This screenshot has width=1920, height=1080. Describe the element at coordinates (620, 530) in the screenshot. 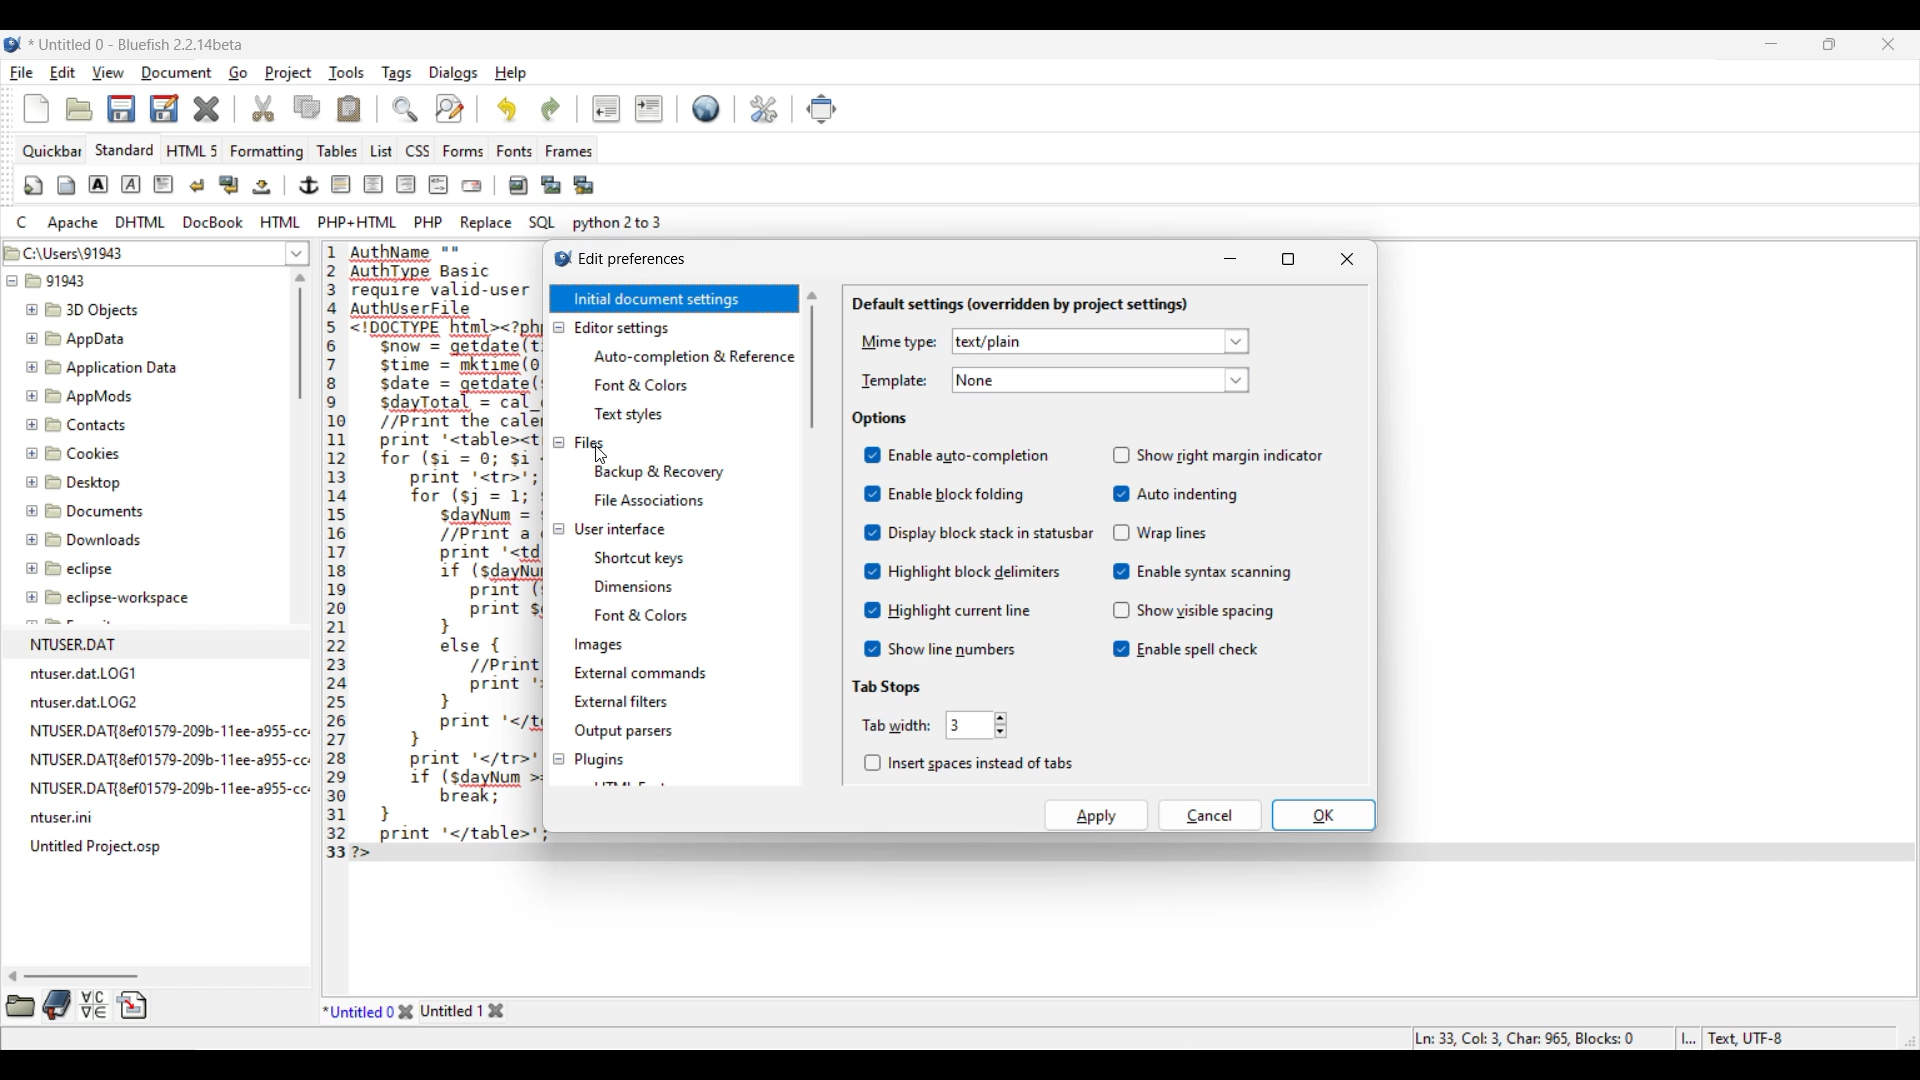

I see `User interface settings` at that location.